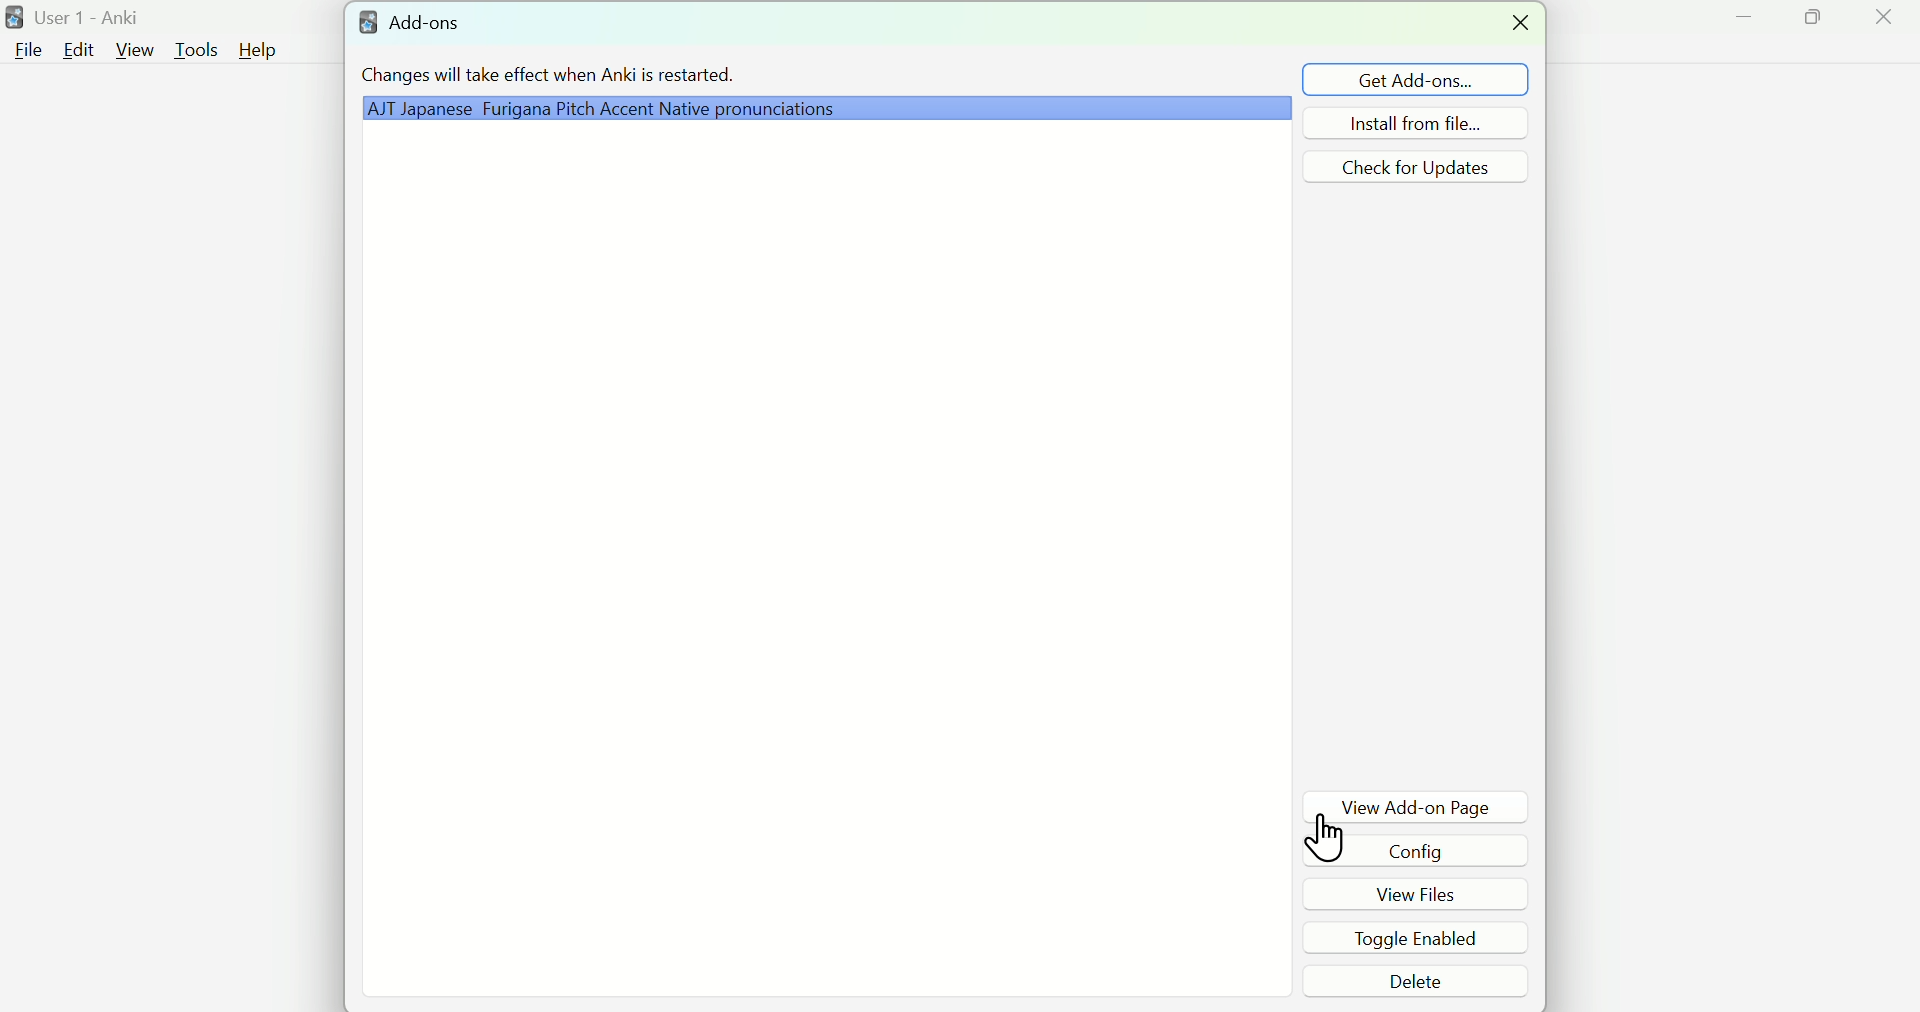 The image size is (1920, 1012). What do you see at coordinates (415, 22) in the screenshot?
I see `Add-ons` at bounding box center [415, 22].